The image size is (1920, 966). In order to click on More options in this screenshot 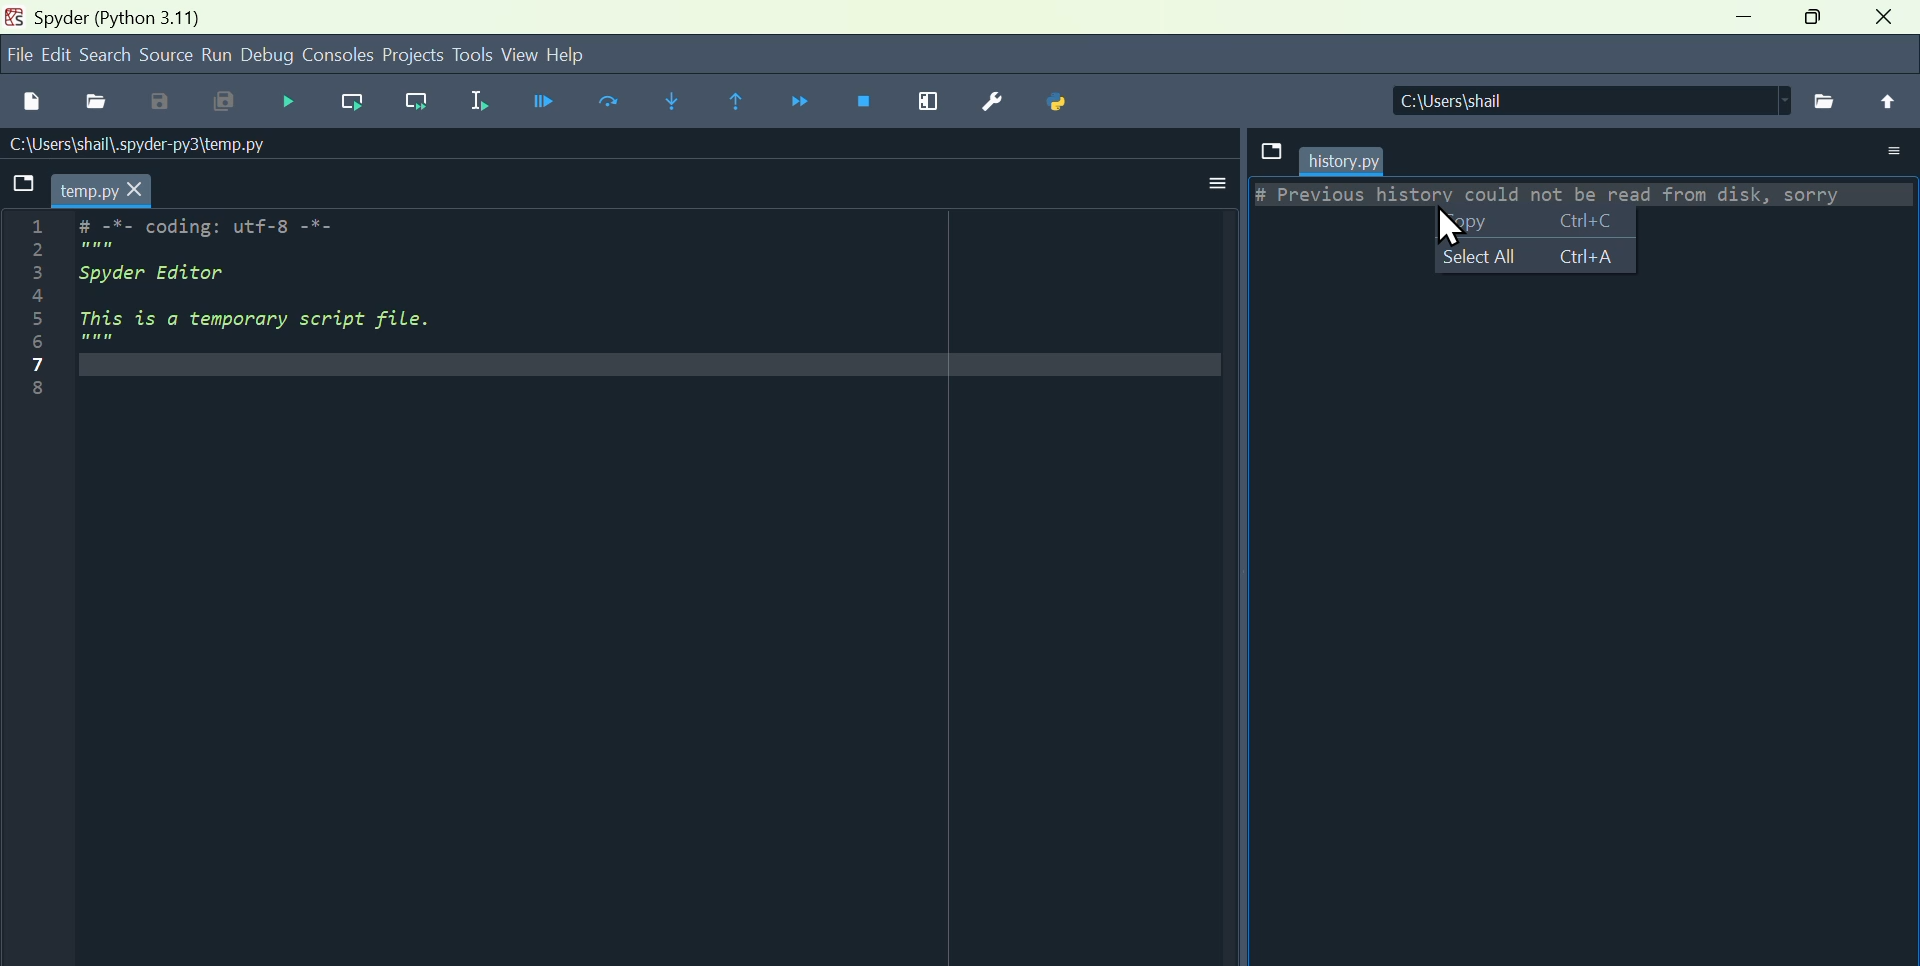, I will do `click(1207, 183)`.